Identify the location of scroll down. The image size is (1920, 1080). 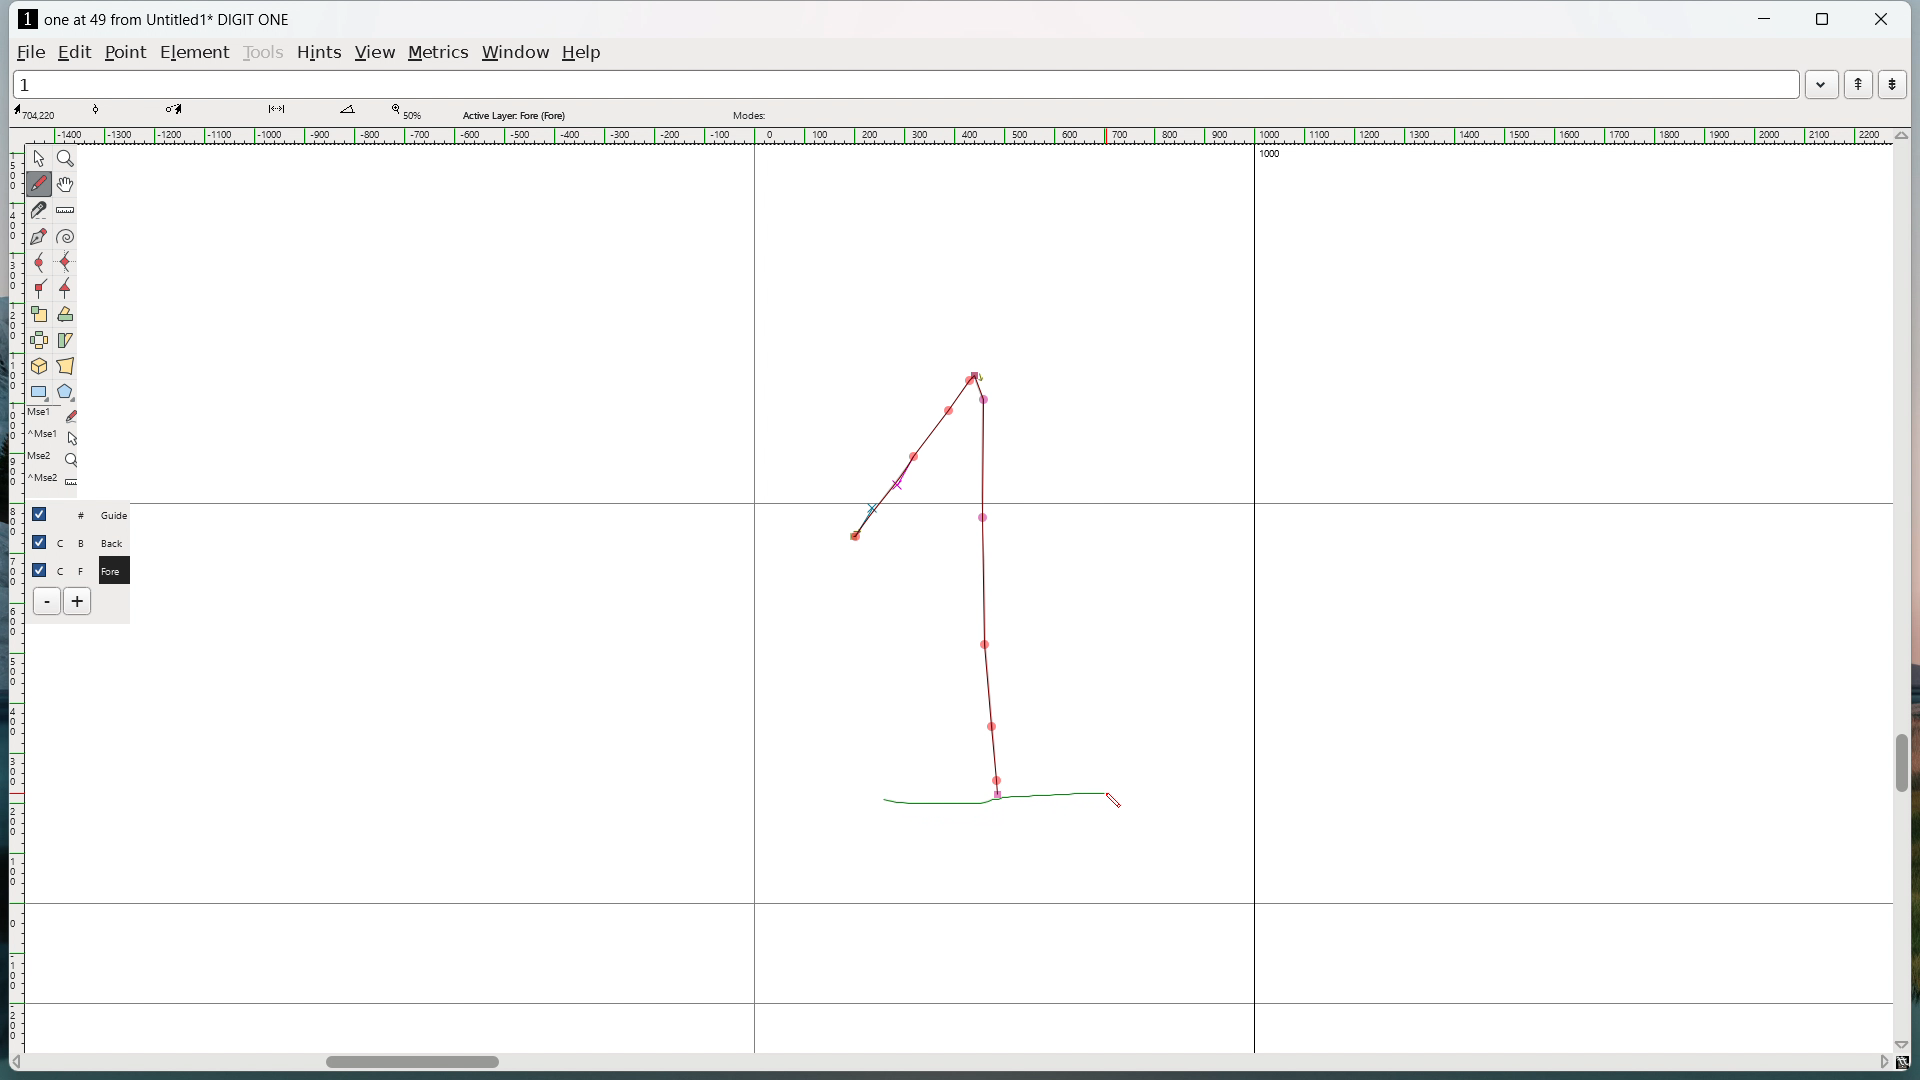
(1907, 1041).